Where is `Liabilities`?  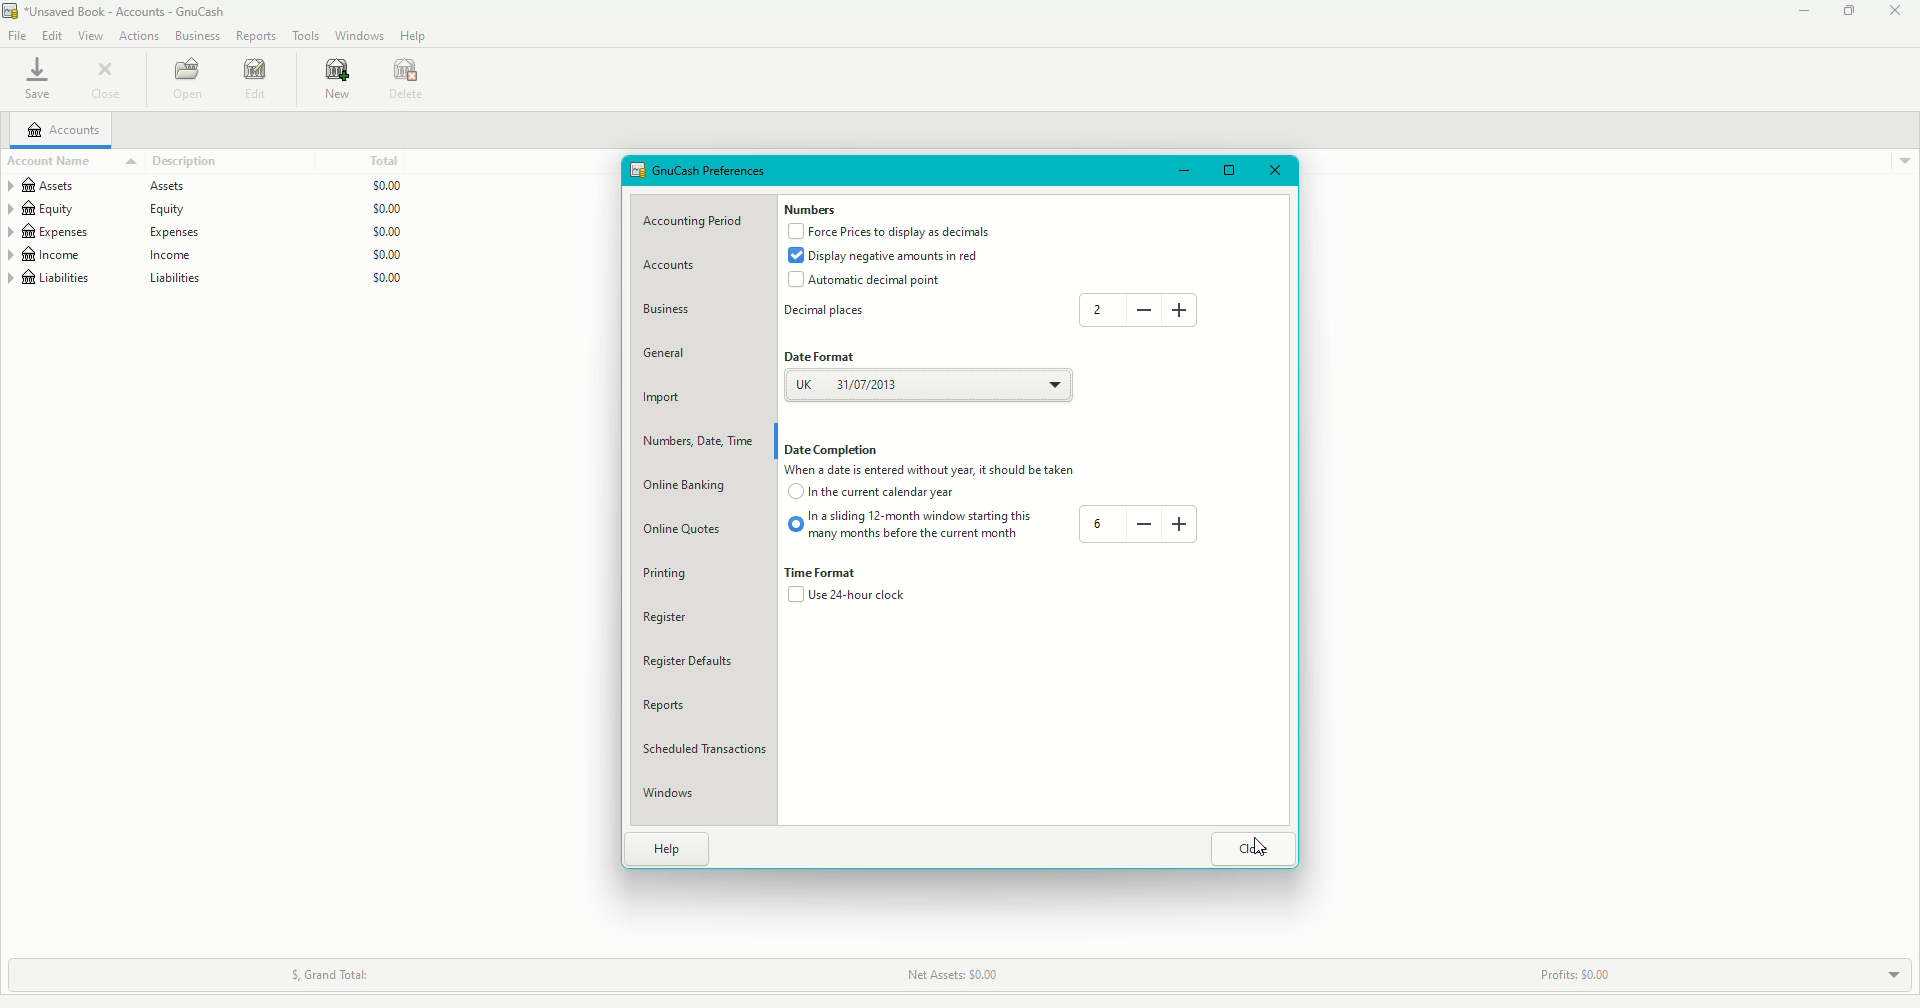
Liabilities is located at coordinates (207, 280).